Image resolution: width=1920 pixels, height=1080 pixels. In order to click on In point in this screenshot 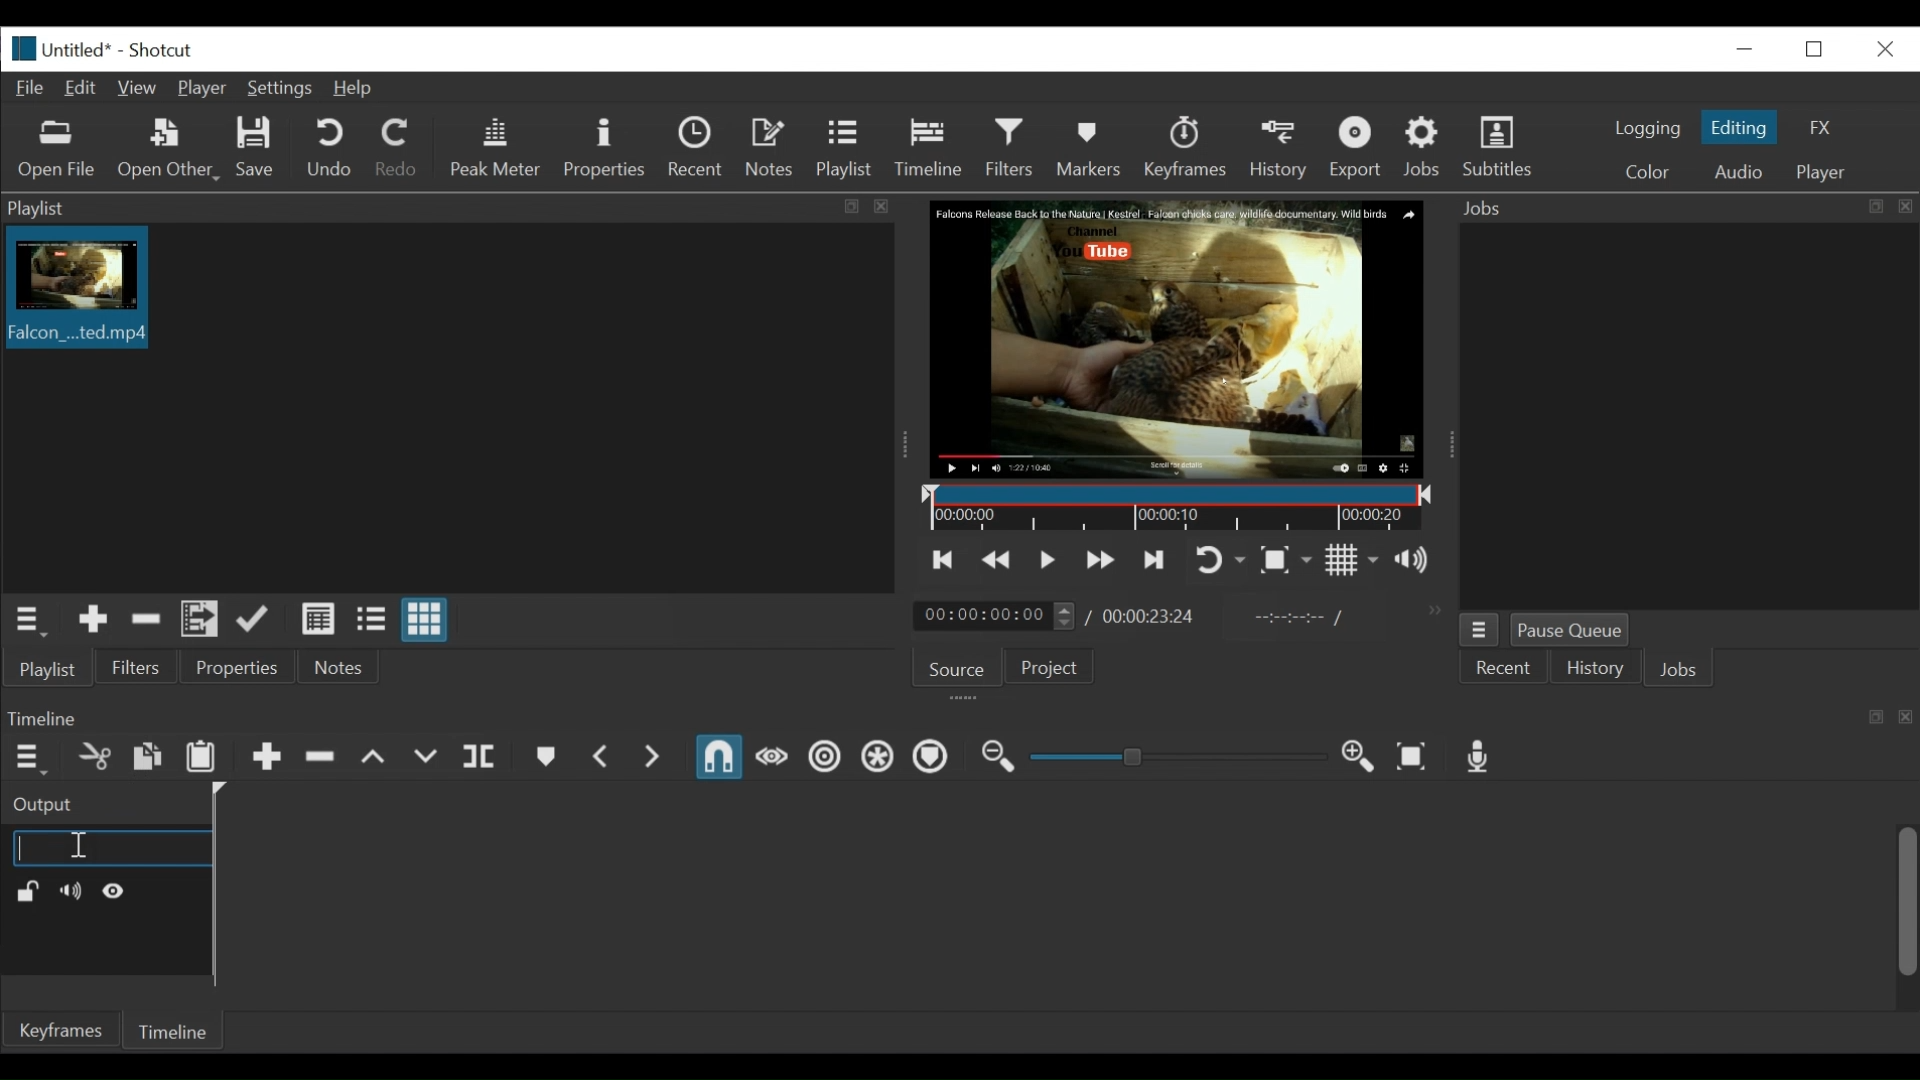, I will do `click(1299, 620)`.